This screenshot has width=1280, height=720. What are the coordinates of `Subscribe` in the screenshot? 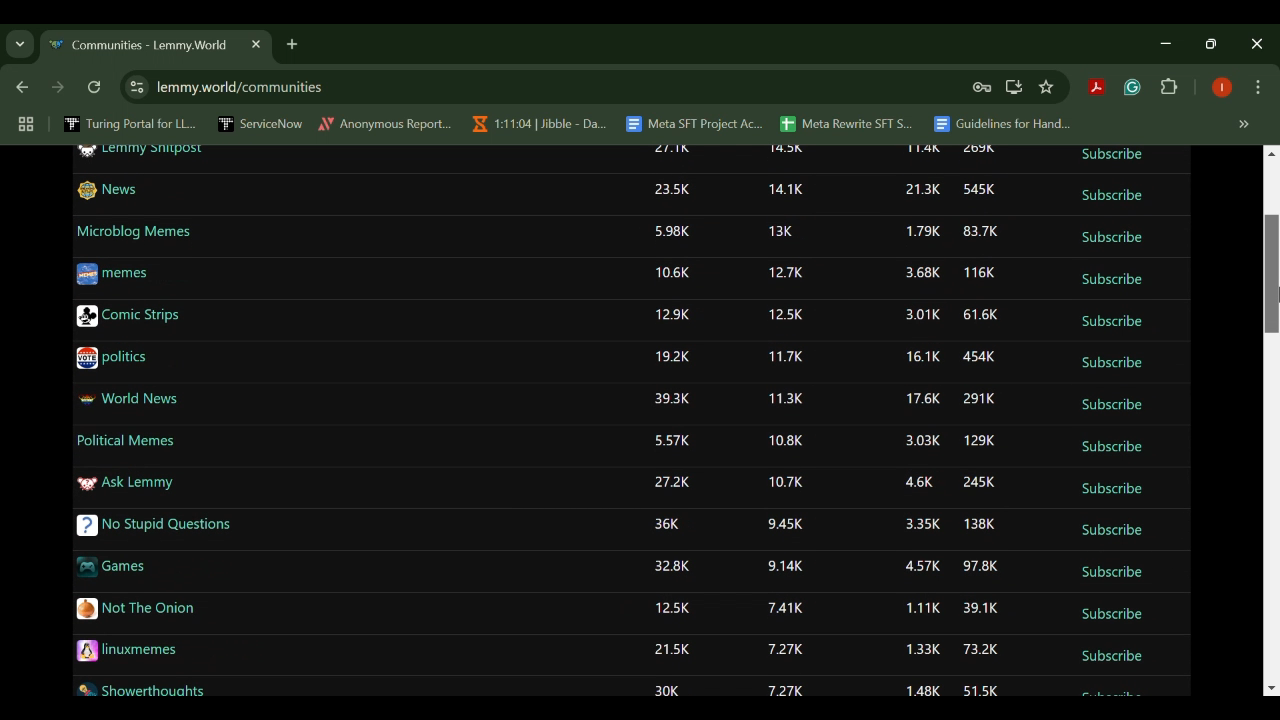 It's located at (1113, 616).